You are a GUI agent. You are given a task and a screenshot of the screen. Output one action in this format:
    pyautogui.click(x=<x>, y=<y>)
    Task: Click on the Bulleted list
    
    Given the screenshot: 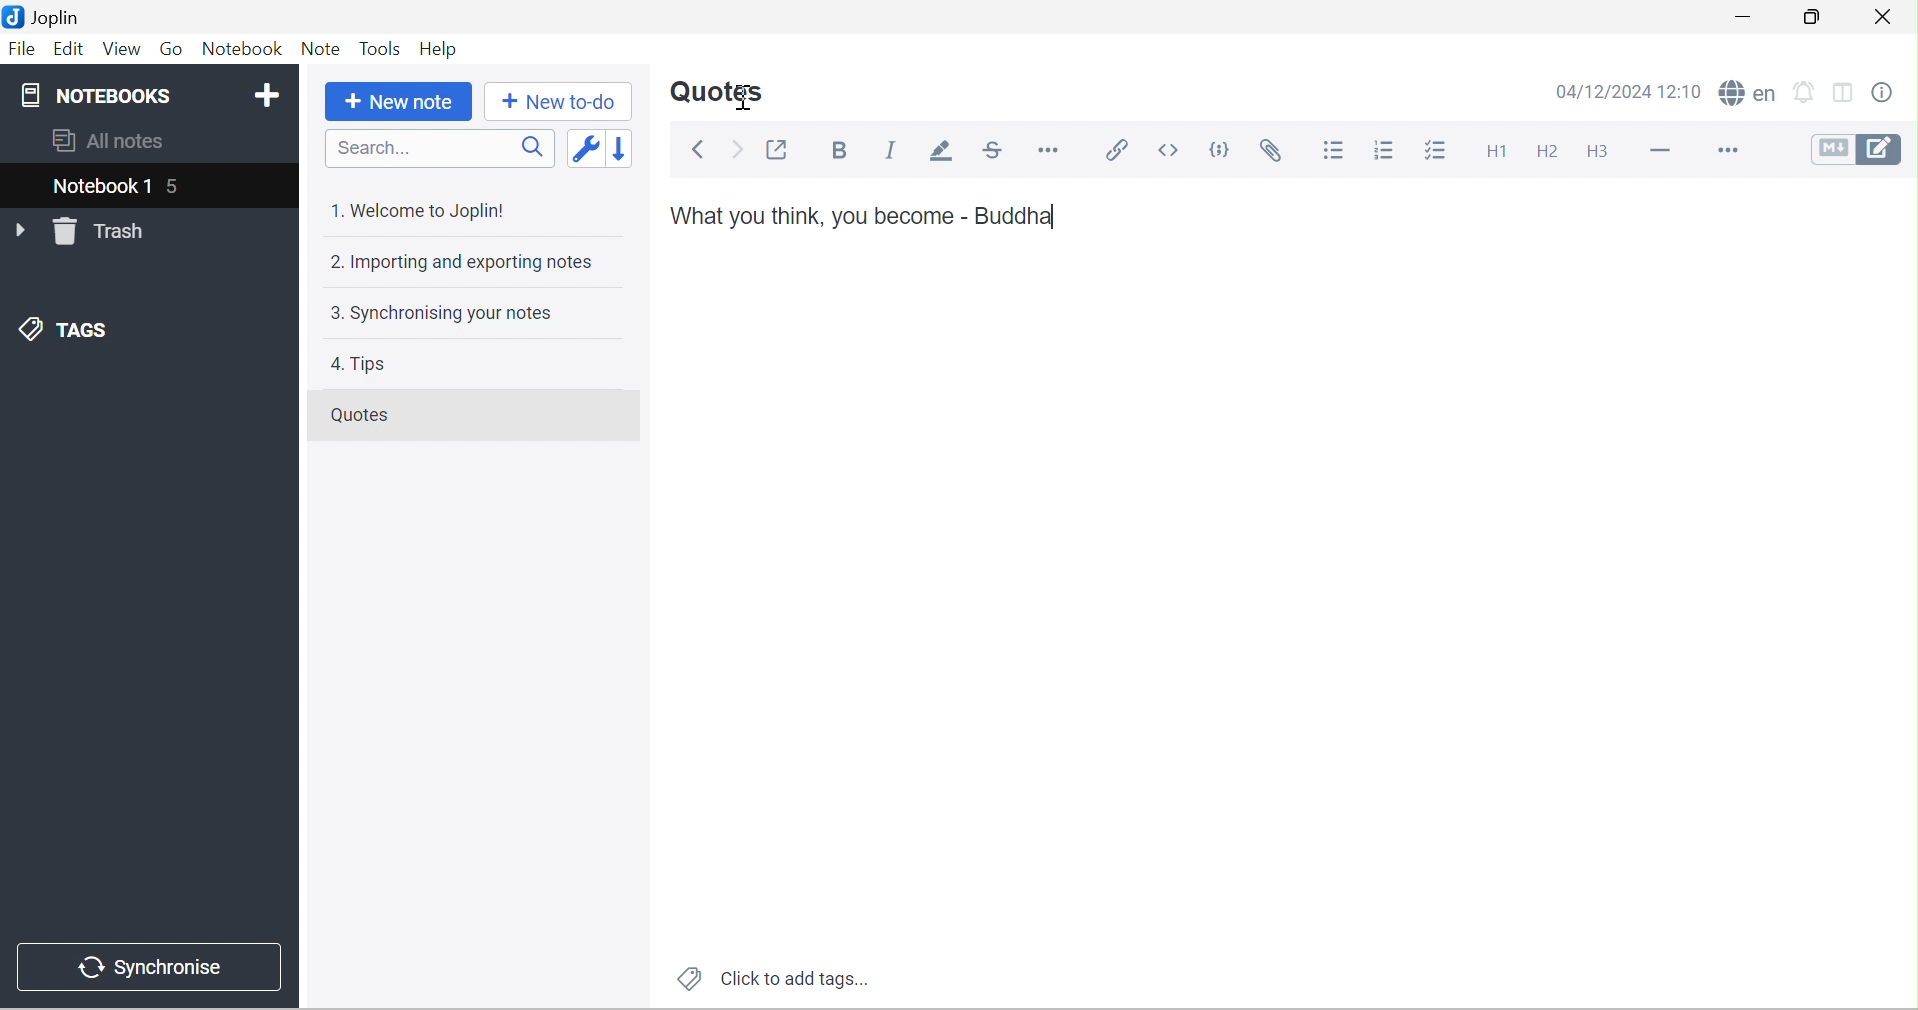 What is the action you would take?
    pyautogui.click(x=1335, y=153)
    